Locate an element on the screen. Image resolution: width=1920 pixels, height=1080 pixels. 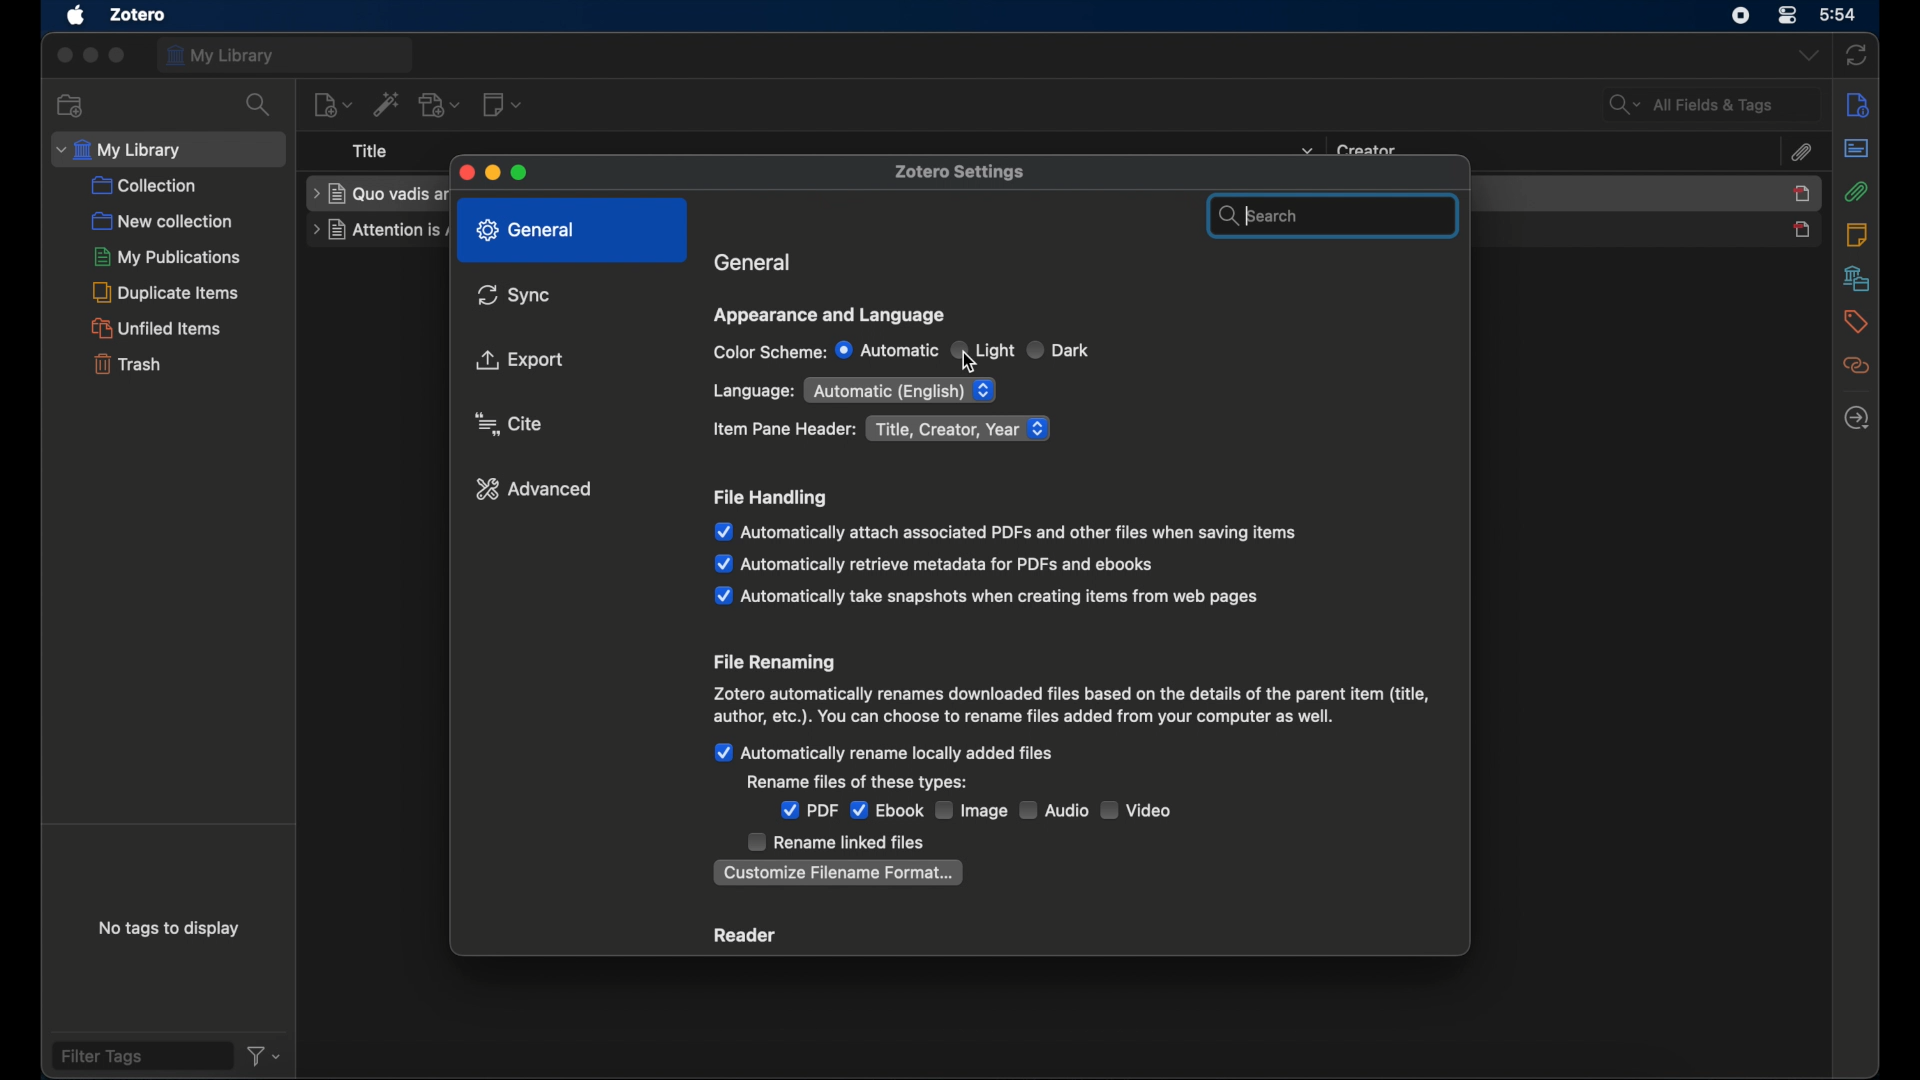
sync is located at coordinates (516, 297).